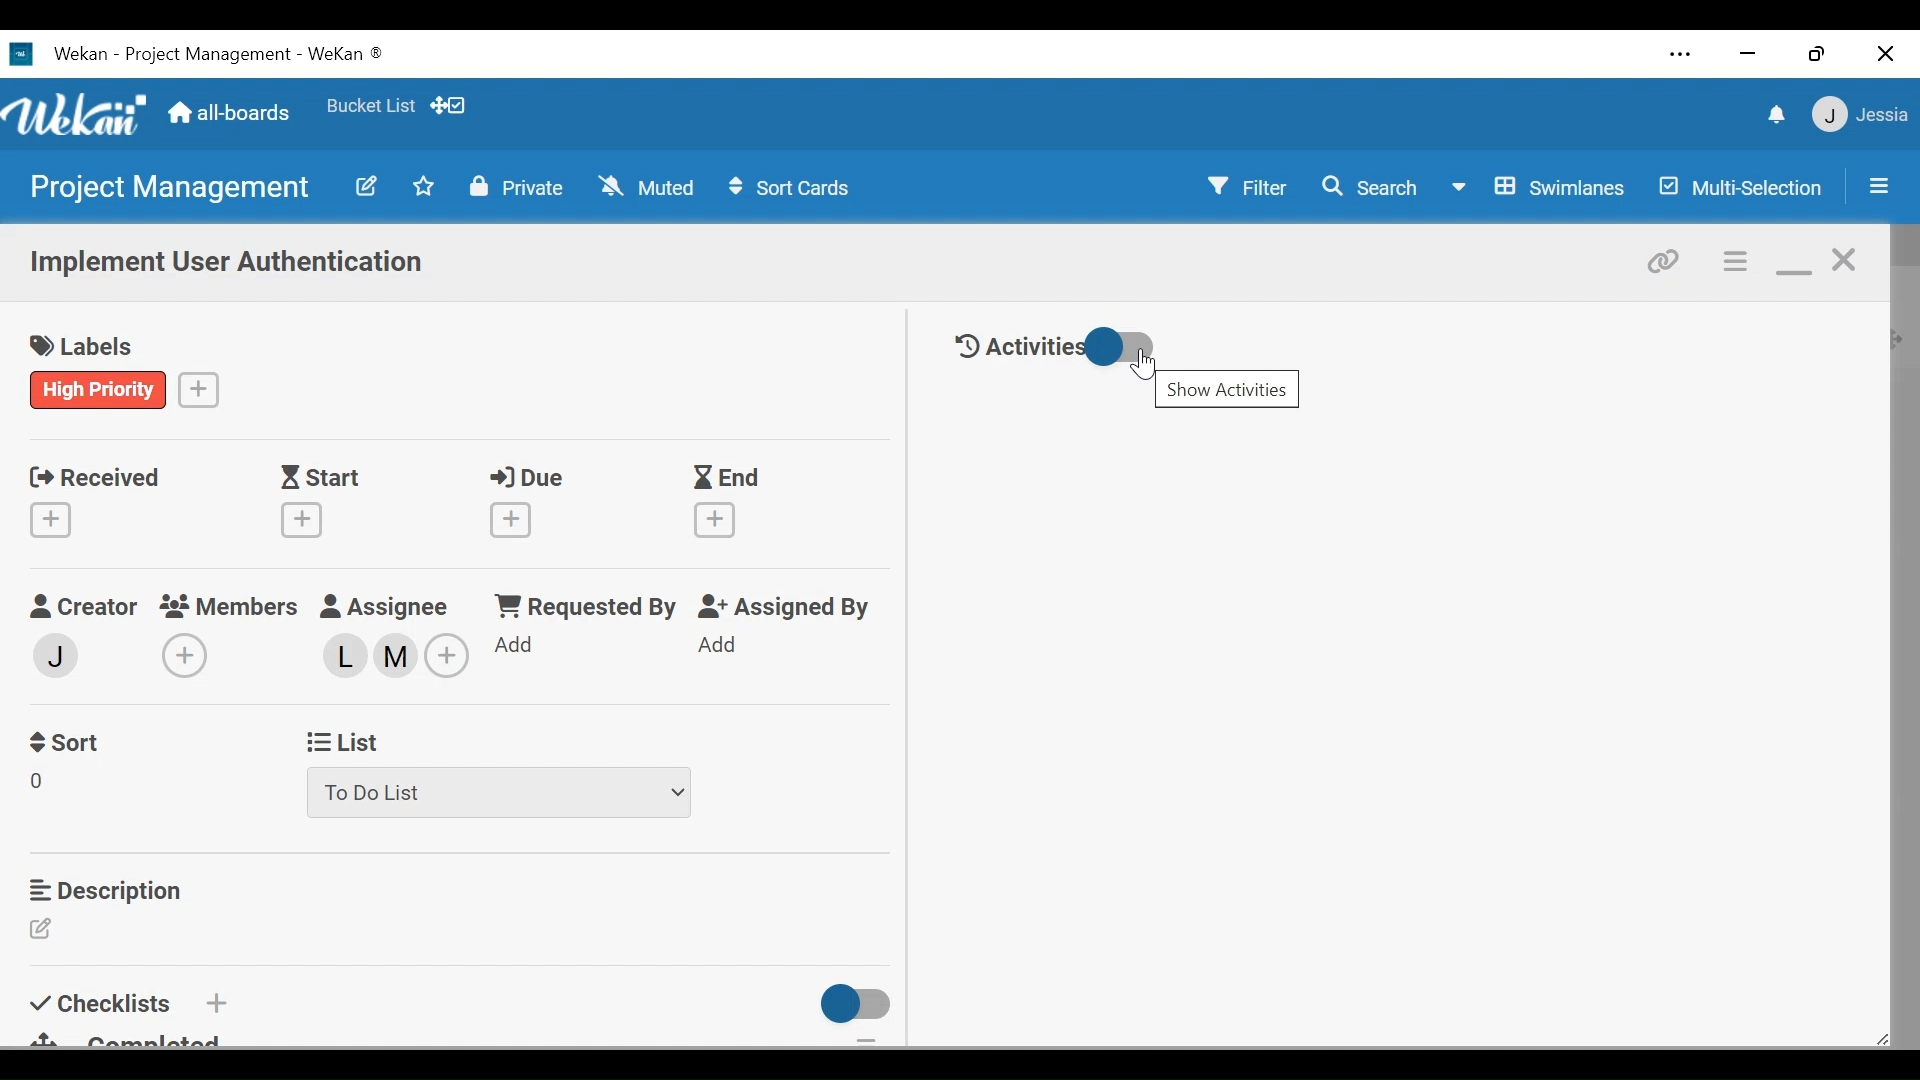  Describe the element at coordinates (1749, 53) in the screenshot. I see `minimize` at that location.